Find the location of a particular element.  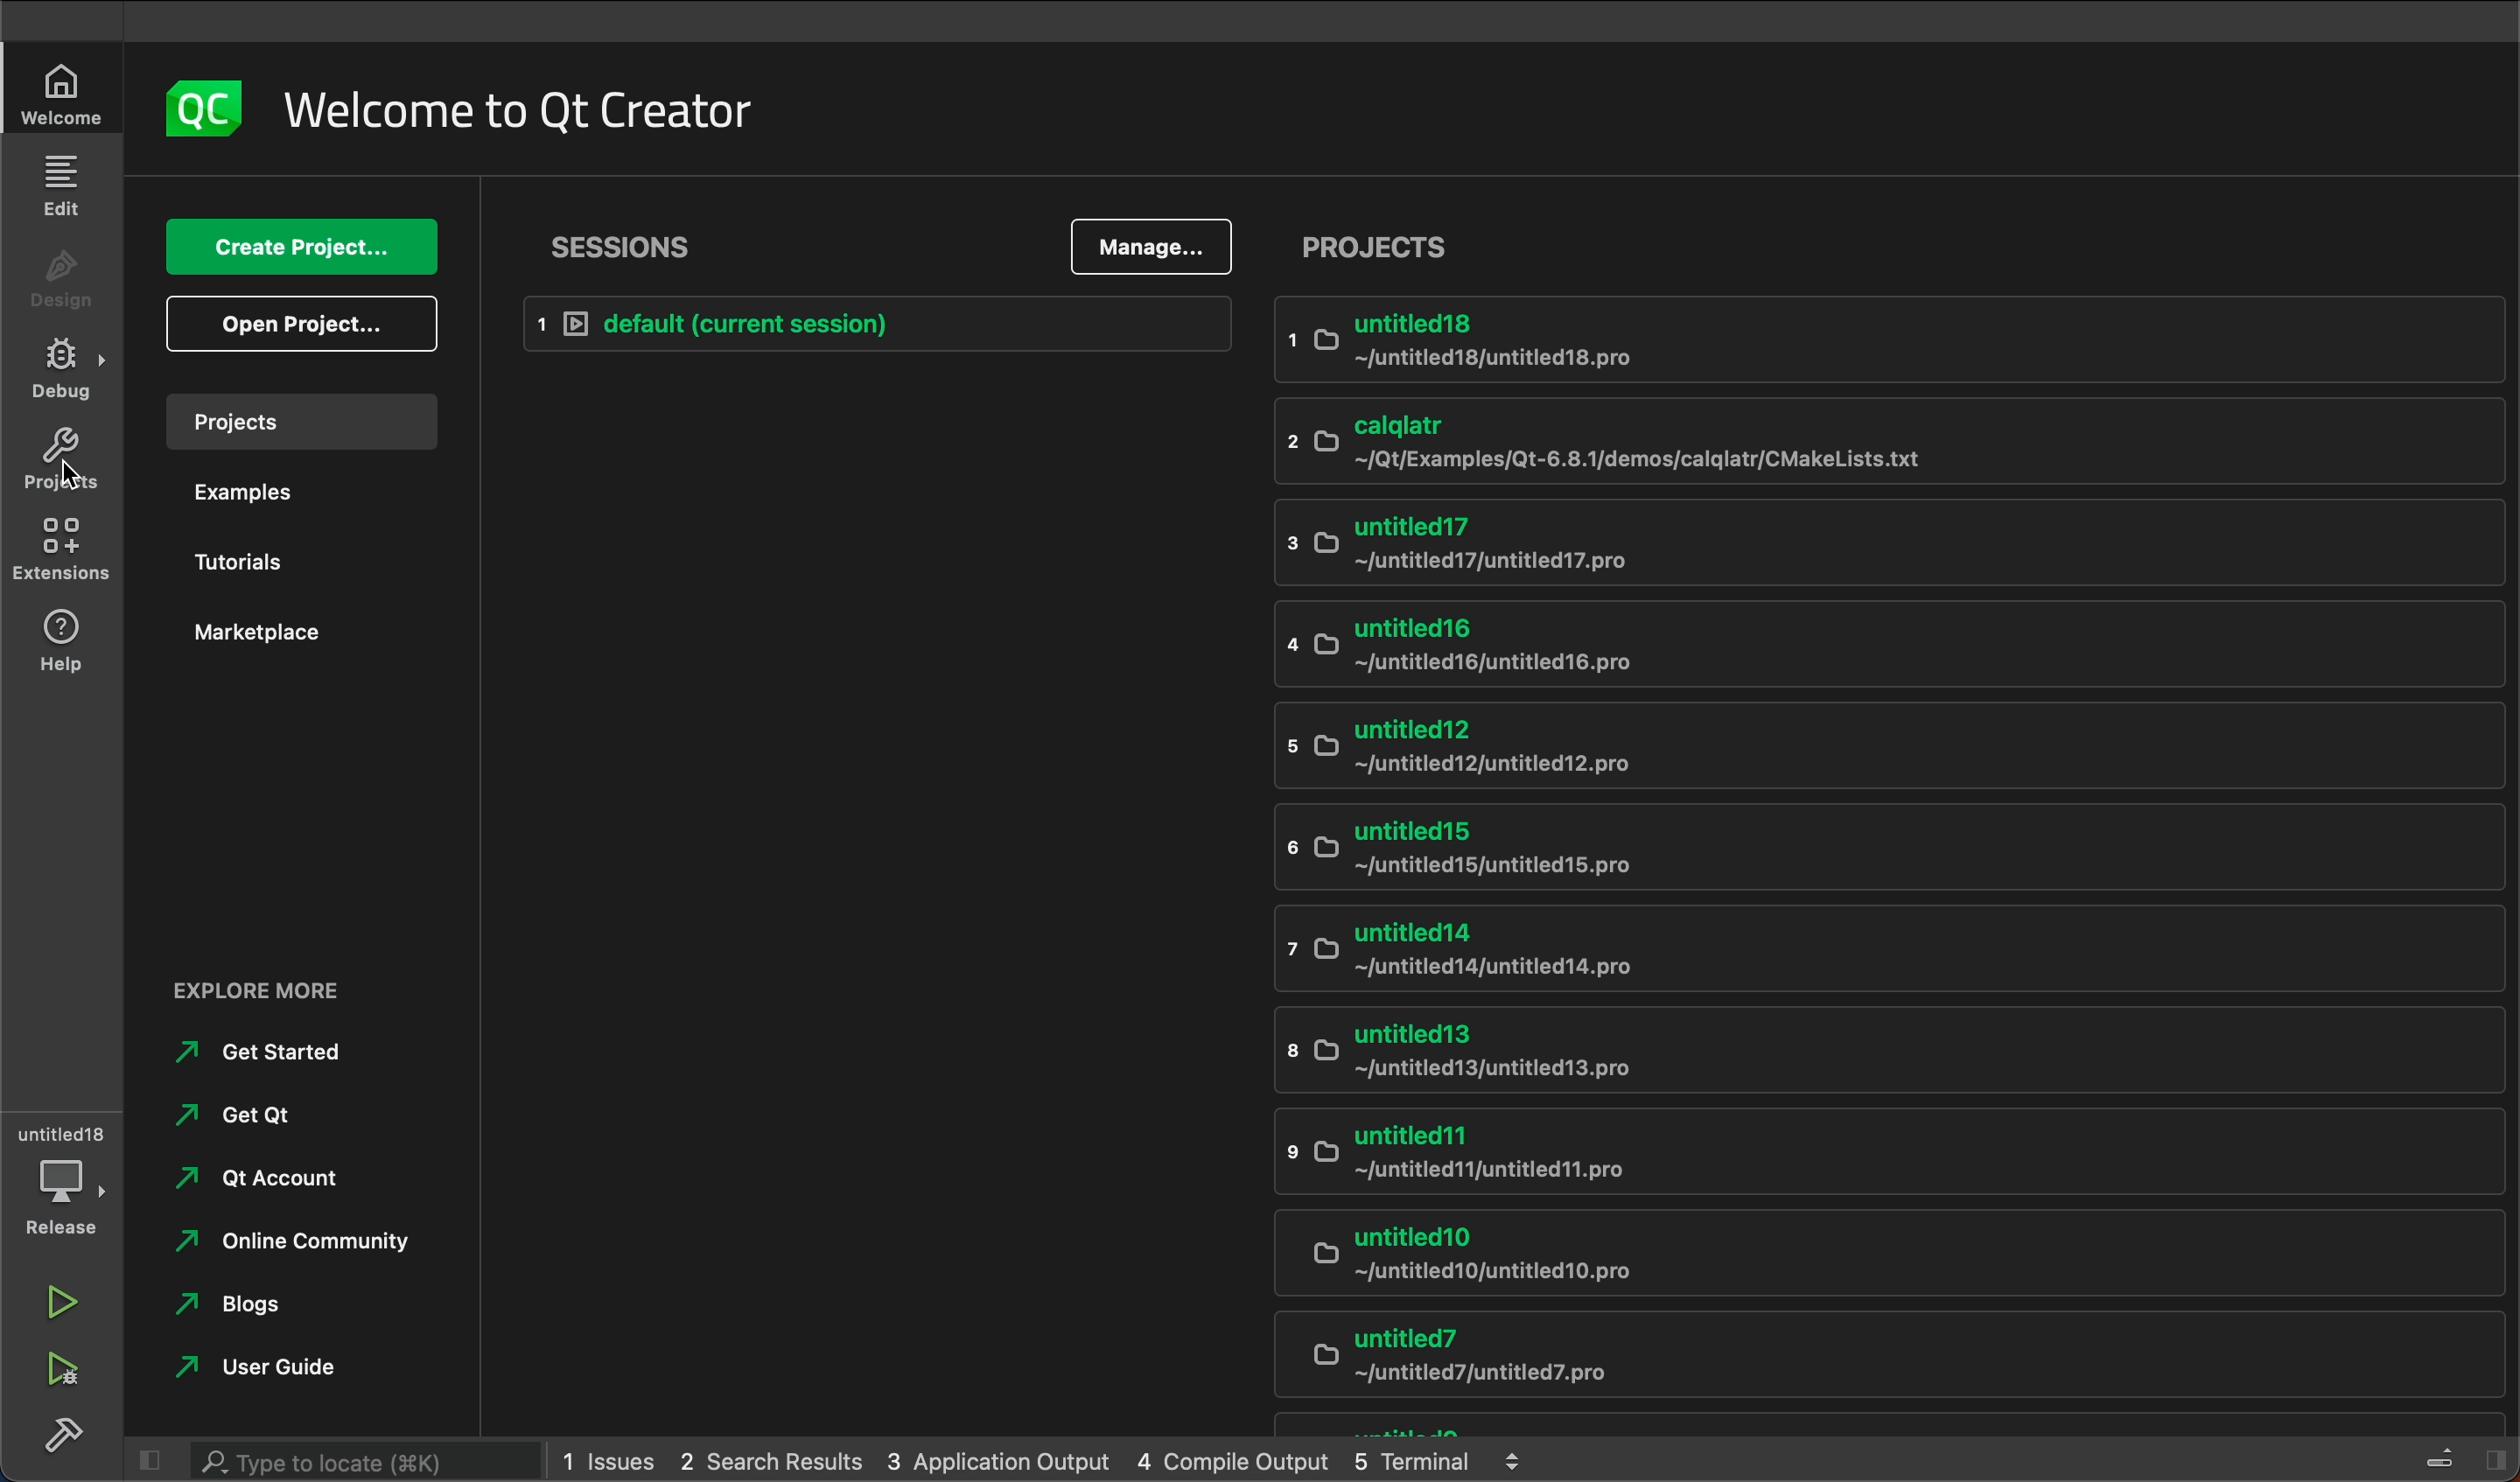

untitled18 is located at coordinates (1875, 341).